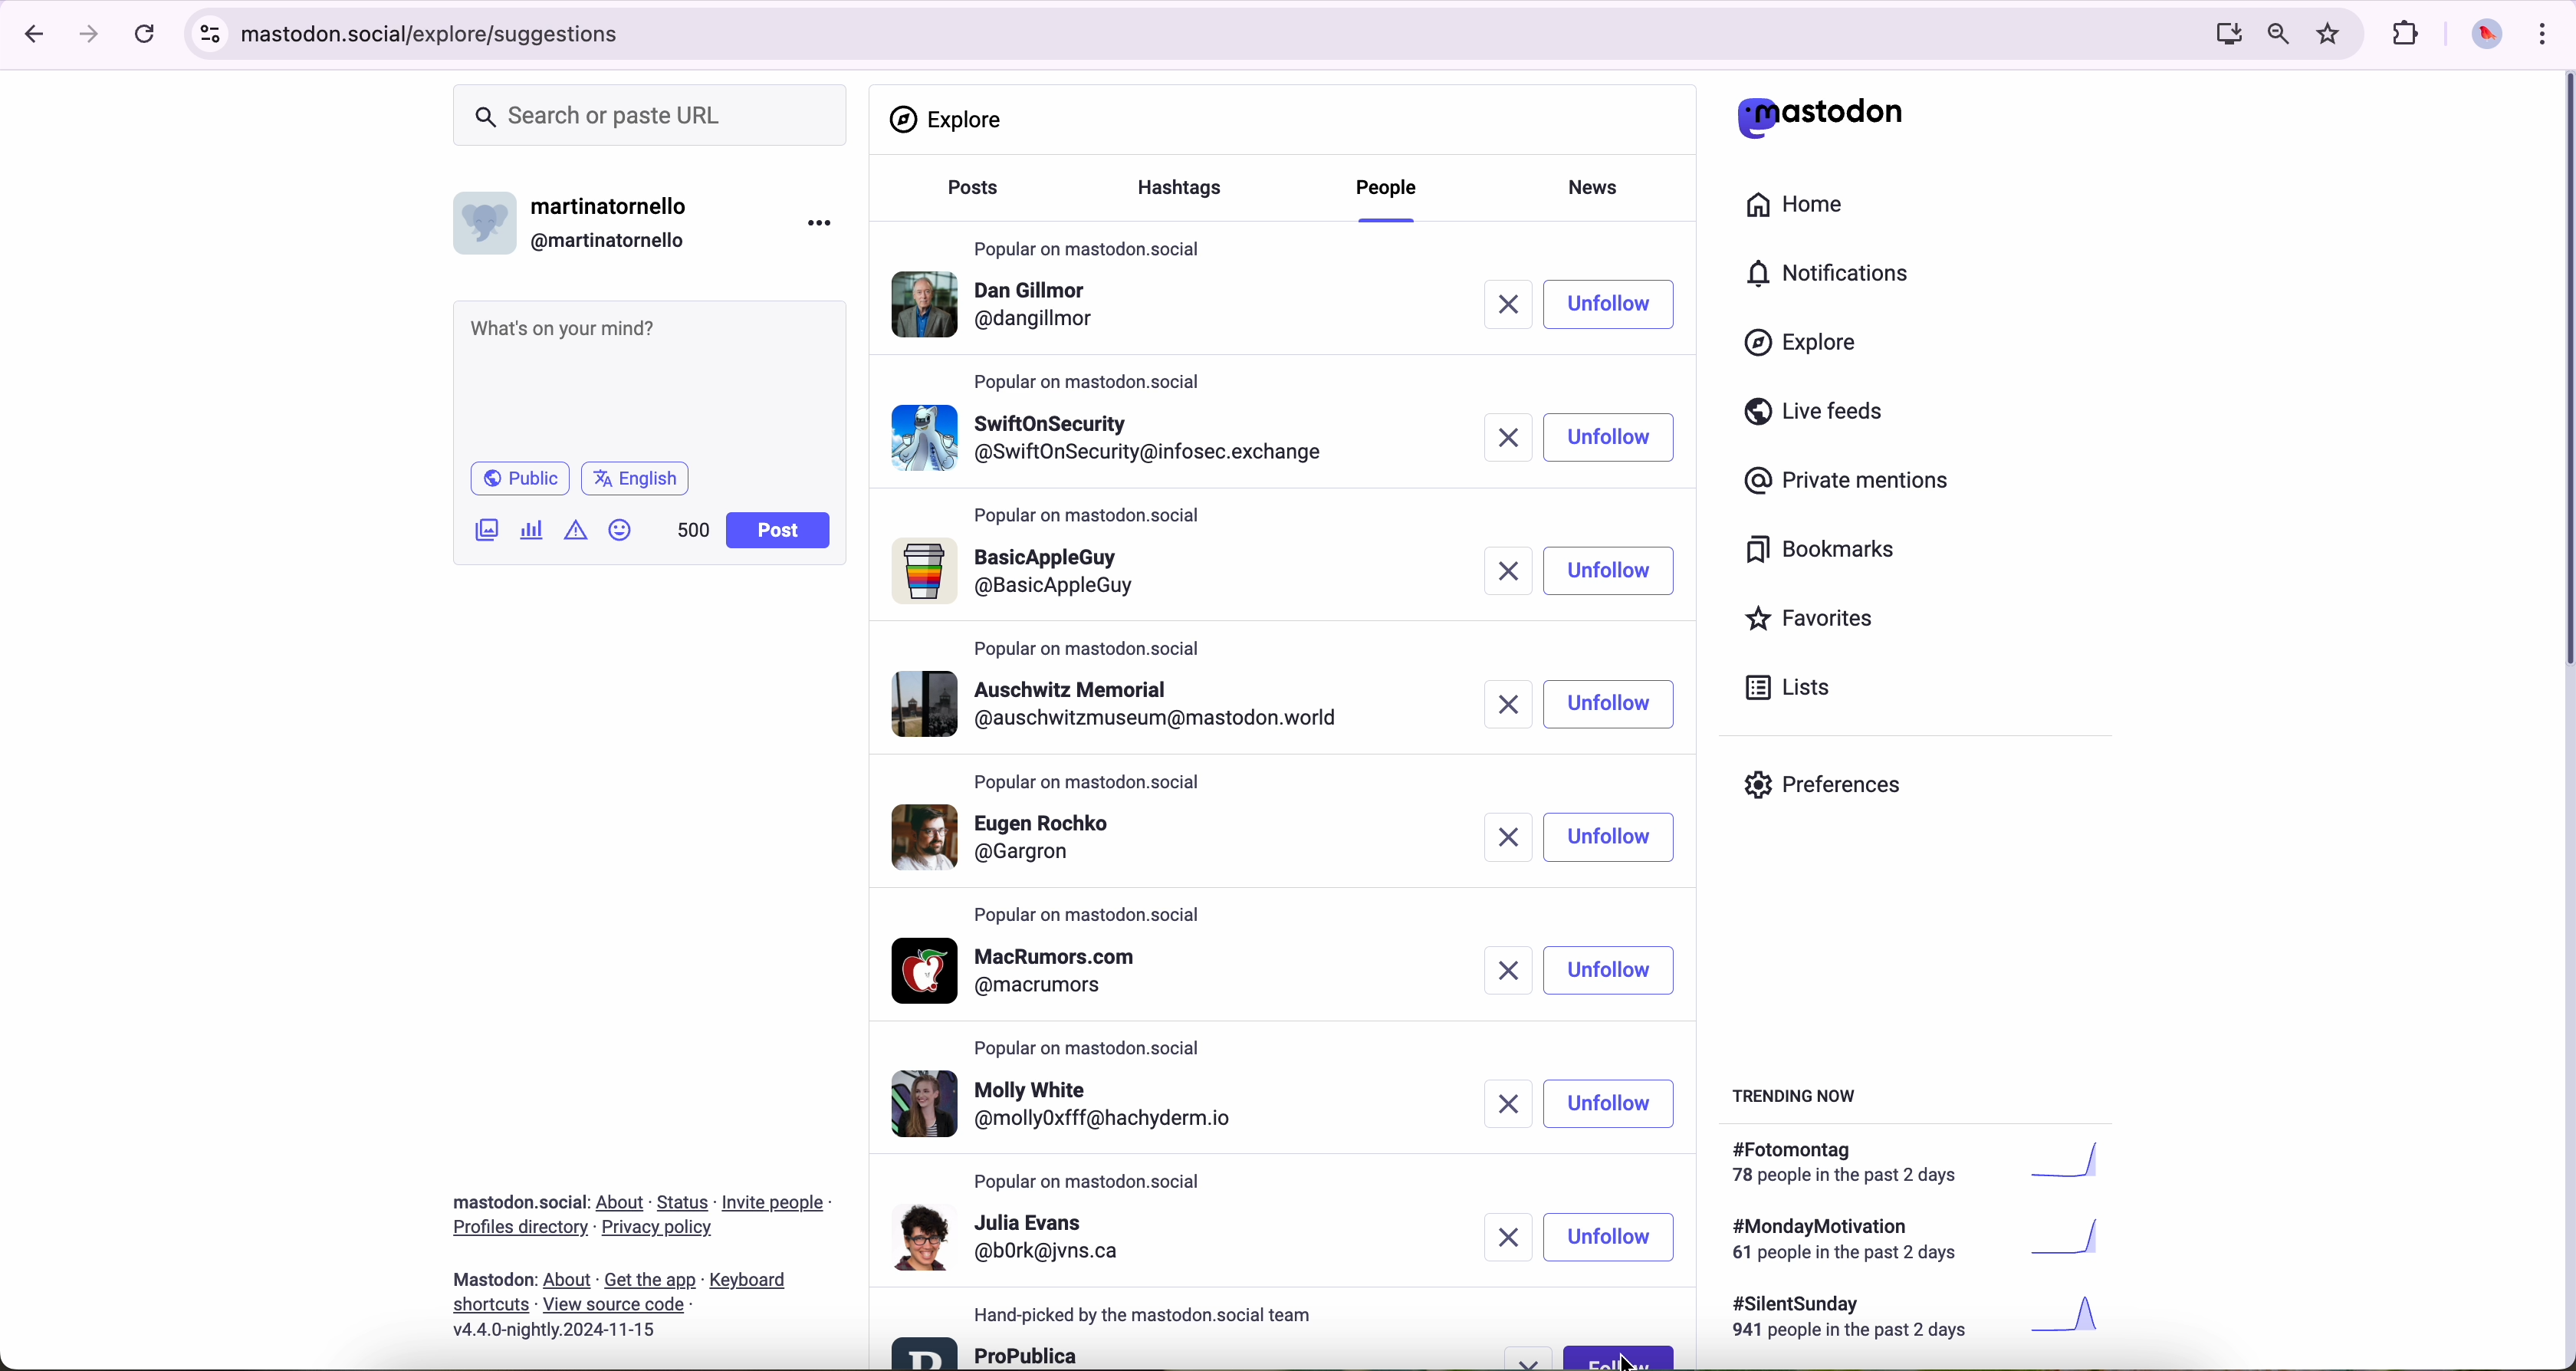  What do you see at coordinates (1114, 433) in the screenshot?
I see `profile` at bounding box center [1114, 433].